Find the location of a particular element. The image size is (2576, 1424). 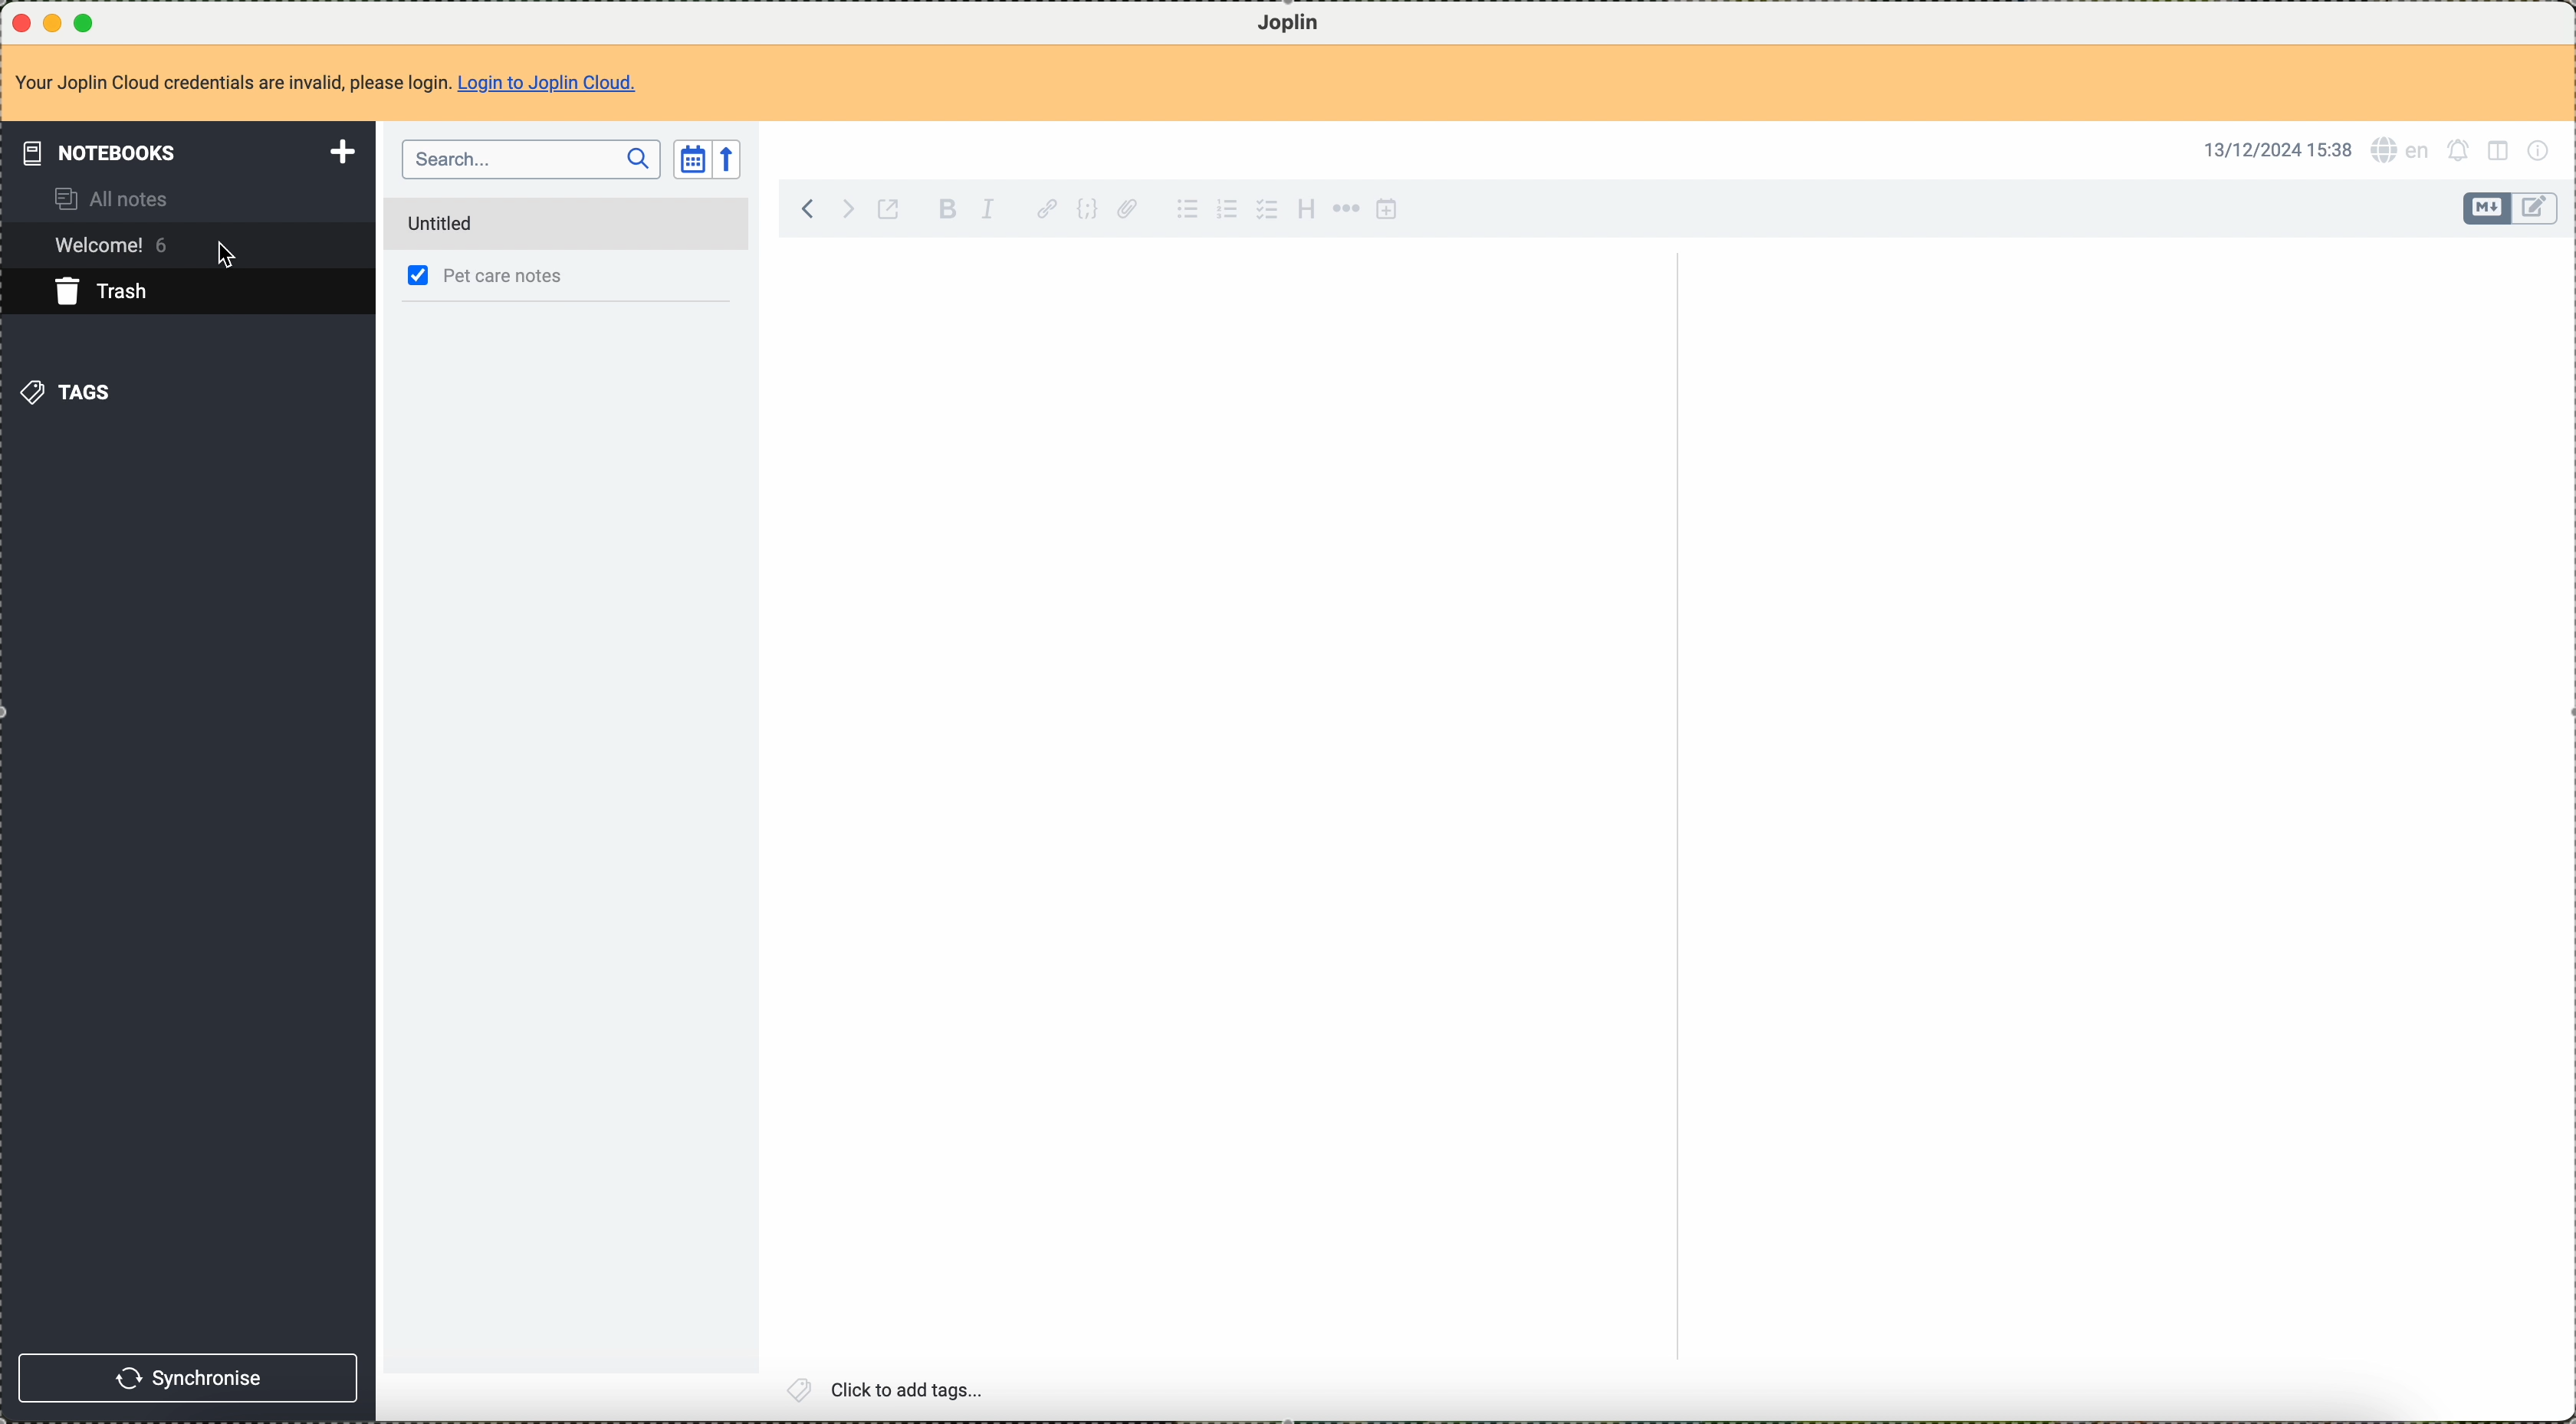

toggle editor is located at coordinates (2537, 207).